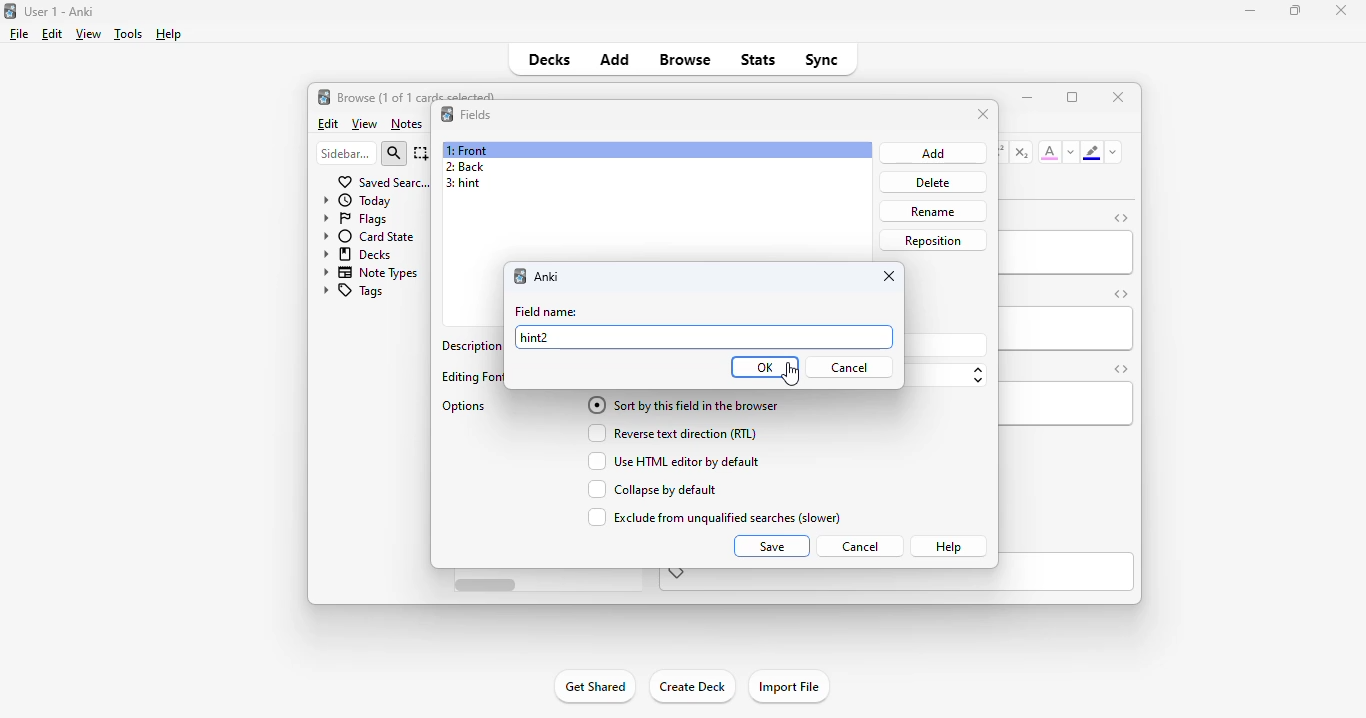  What do you see at coordinates (471, 377) in the screenshot?
I see `editing font` at bounding box center [471, 377].